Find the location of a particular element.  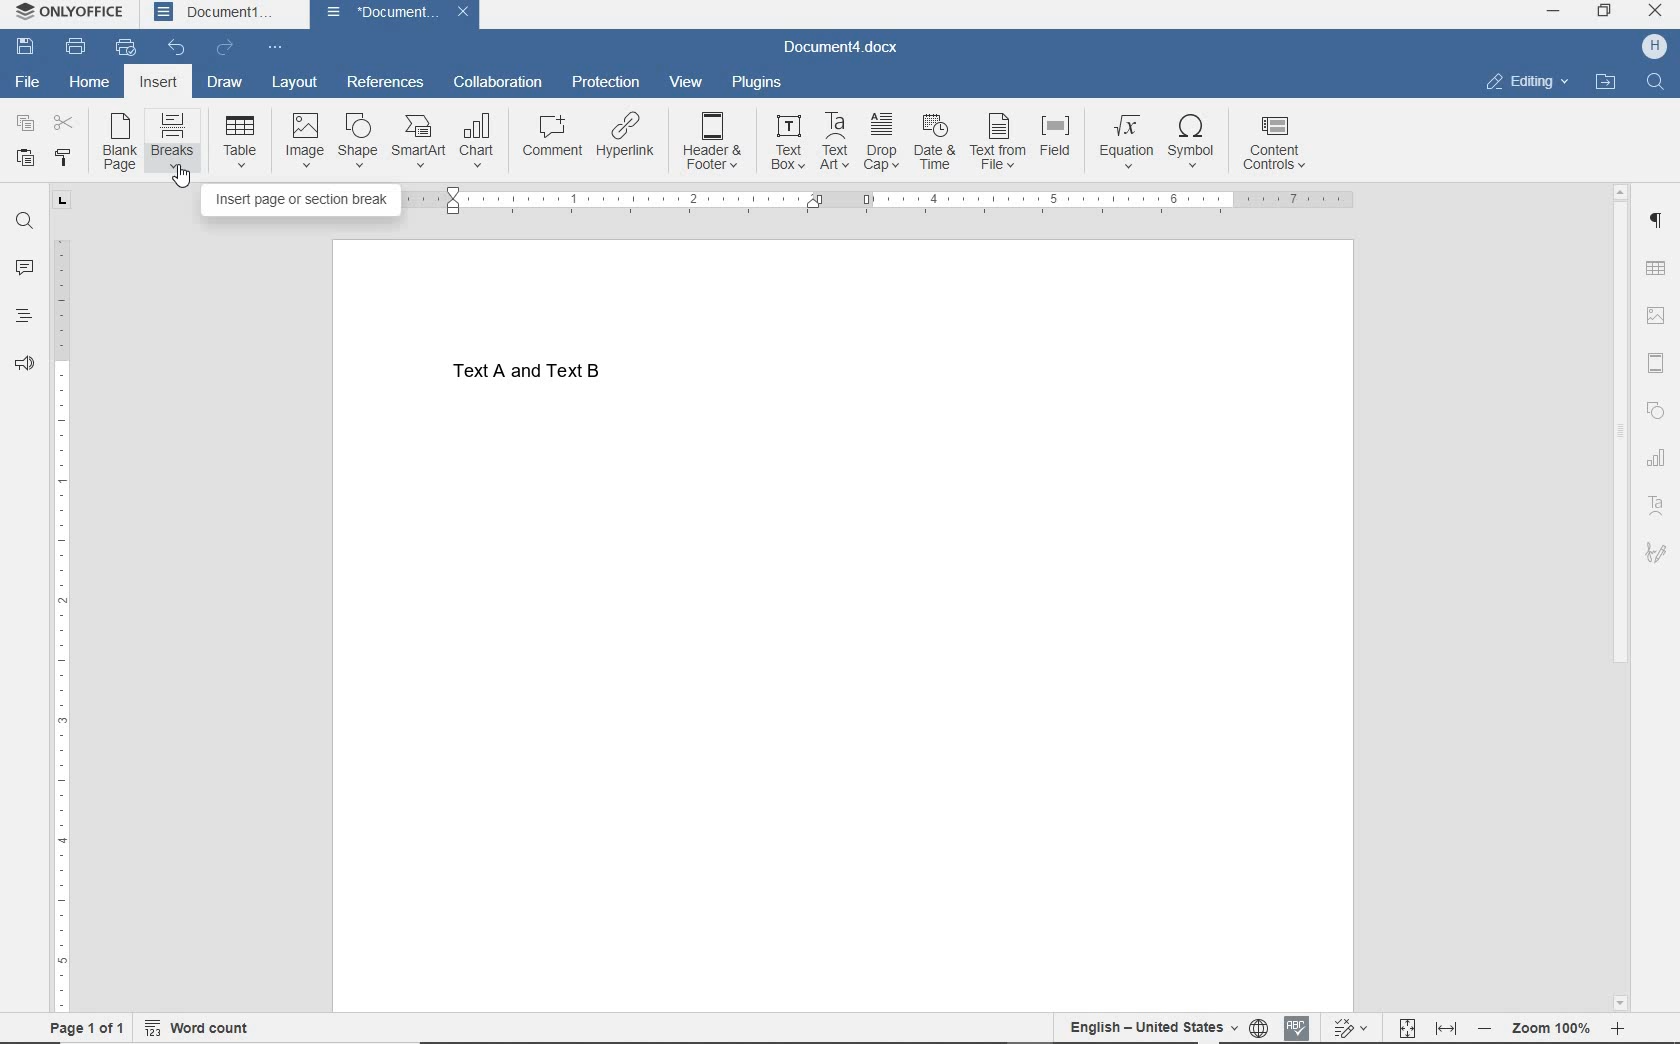

cursor is located at coordinates (182, 182).